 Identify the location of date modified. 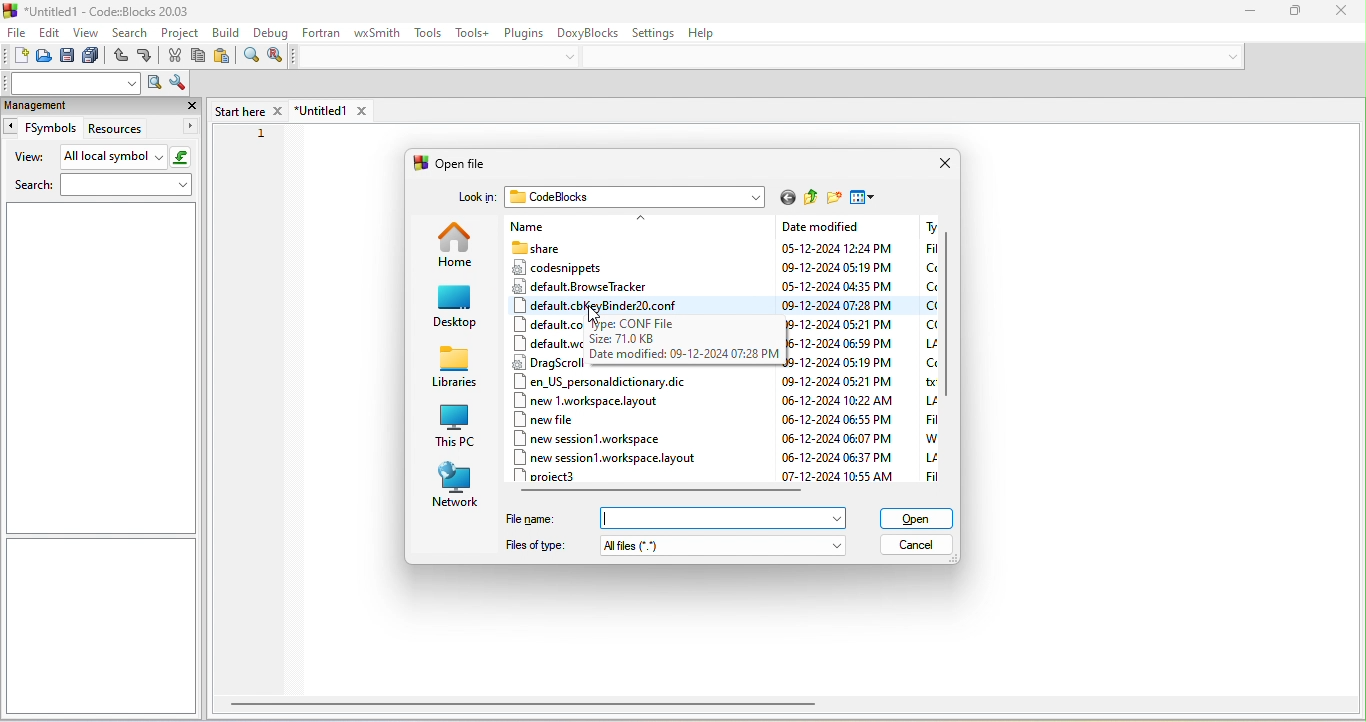
(844, 225).